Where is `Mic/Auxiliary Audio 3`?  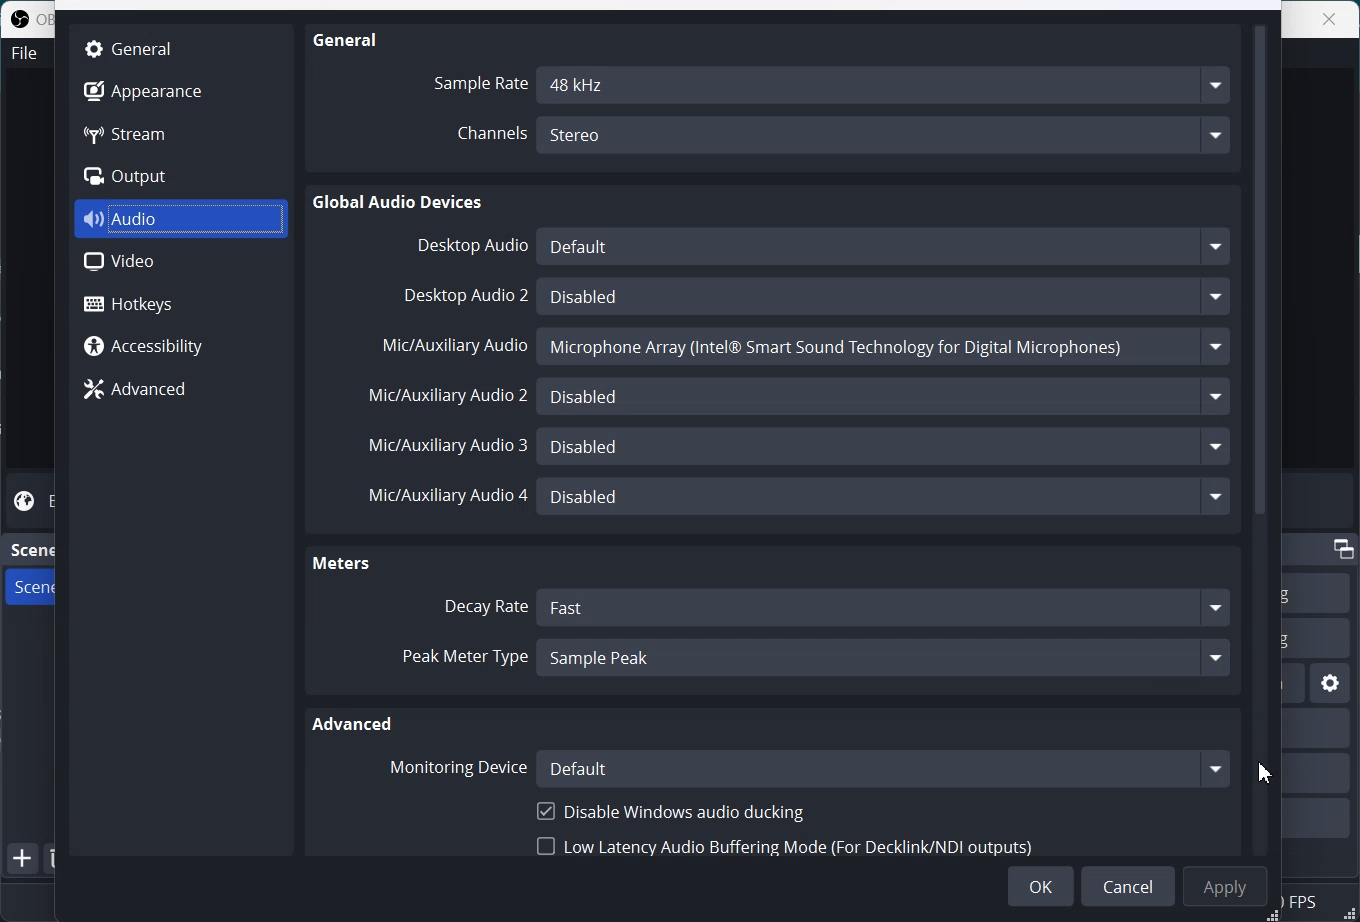 Mic/Auxiliary Audio 3 is located at coordinates (450, 442).